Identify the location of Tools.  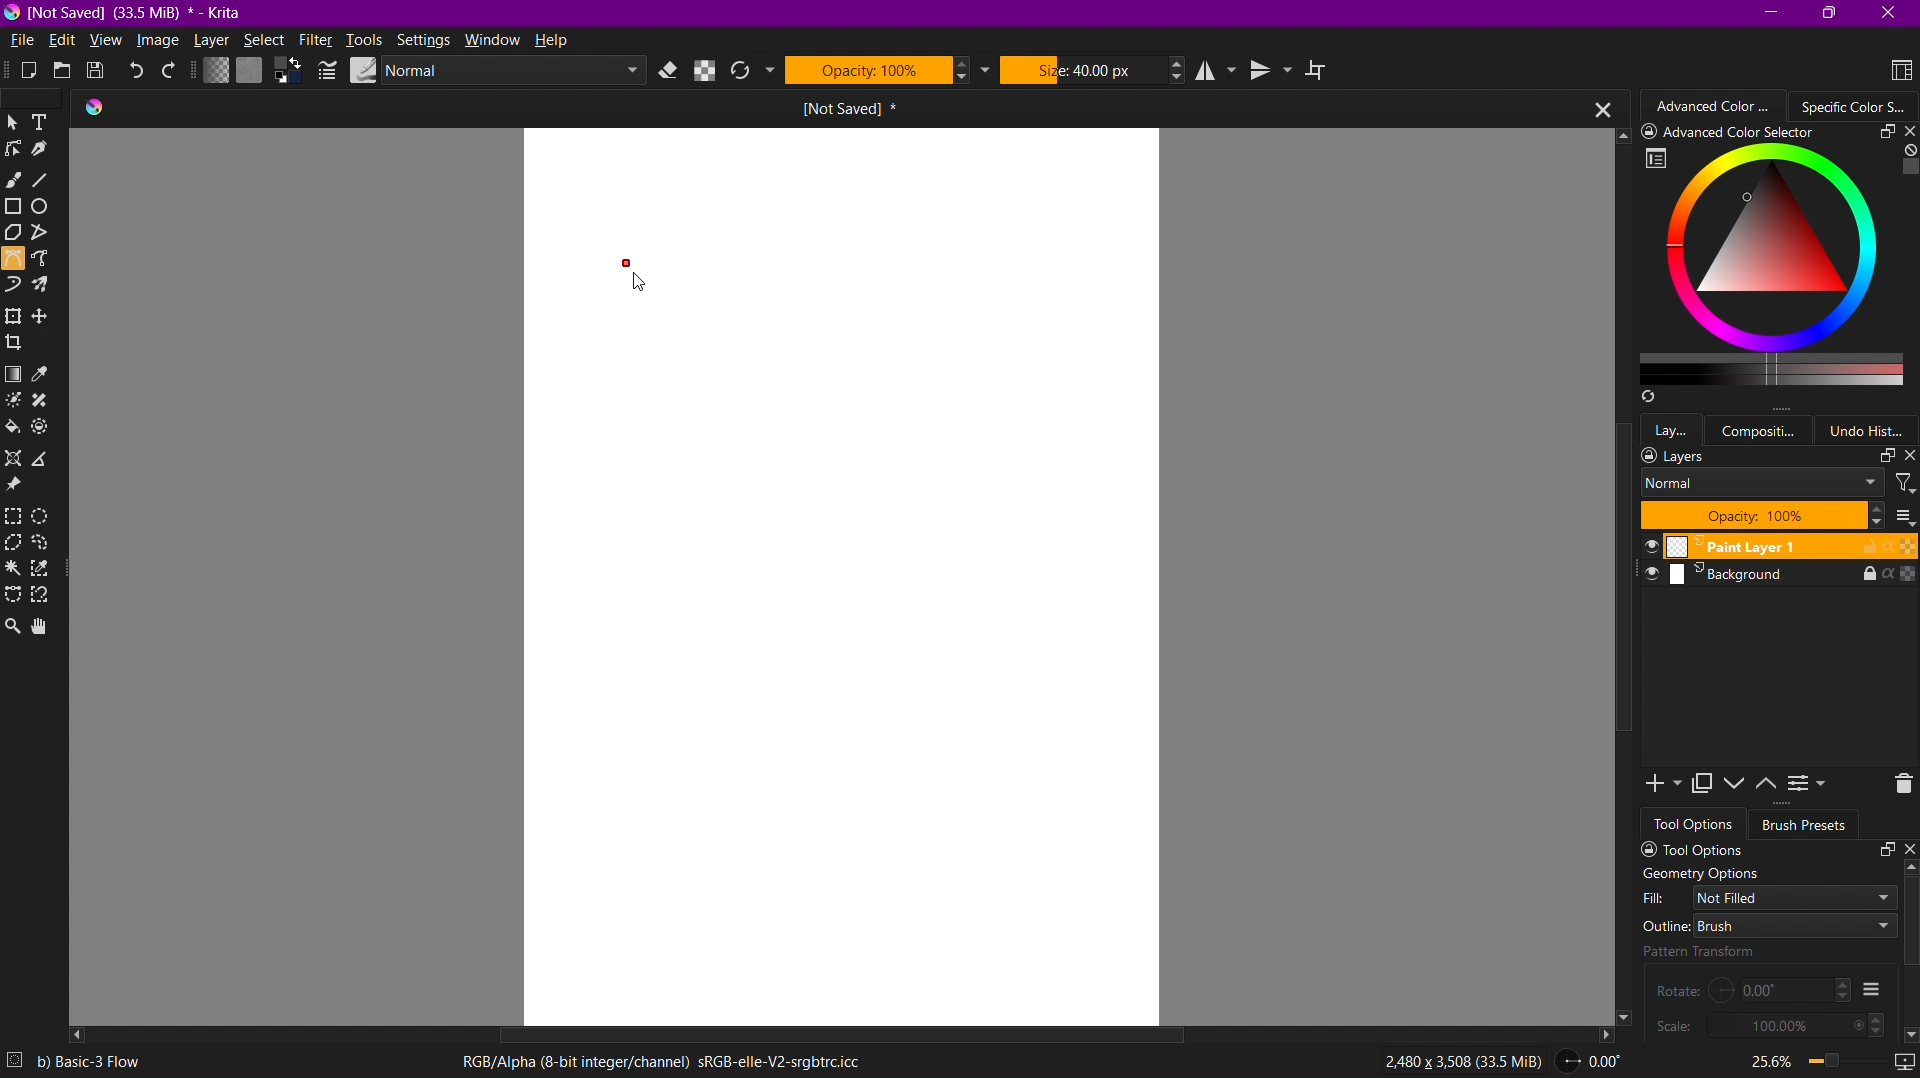
(366, 40).